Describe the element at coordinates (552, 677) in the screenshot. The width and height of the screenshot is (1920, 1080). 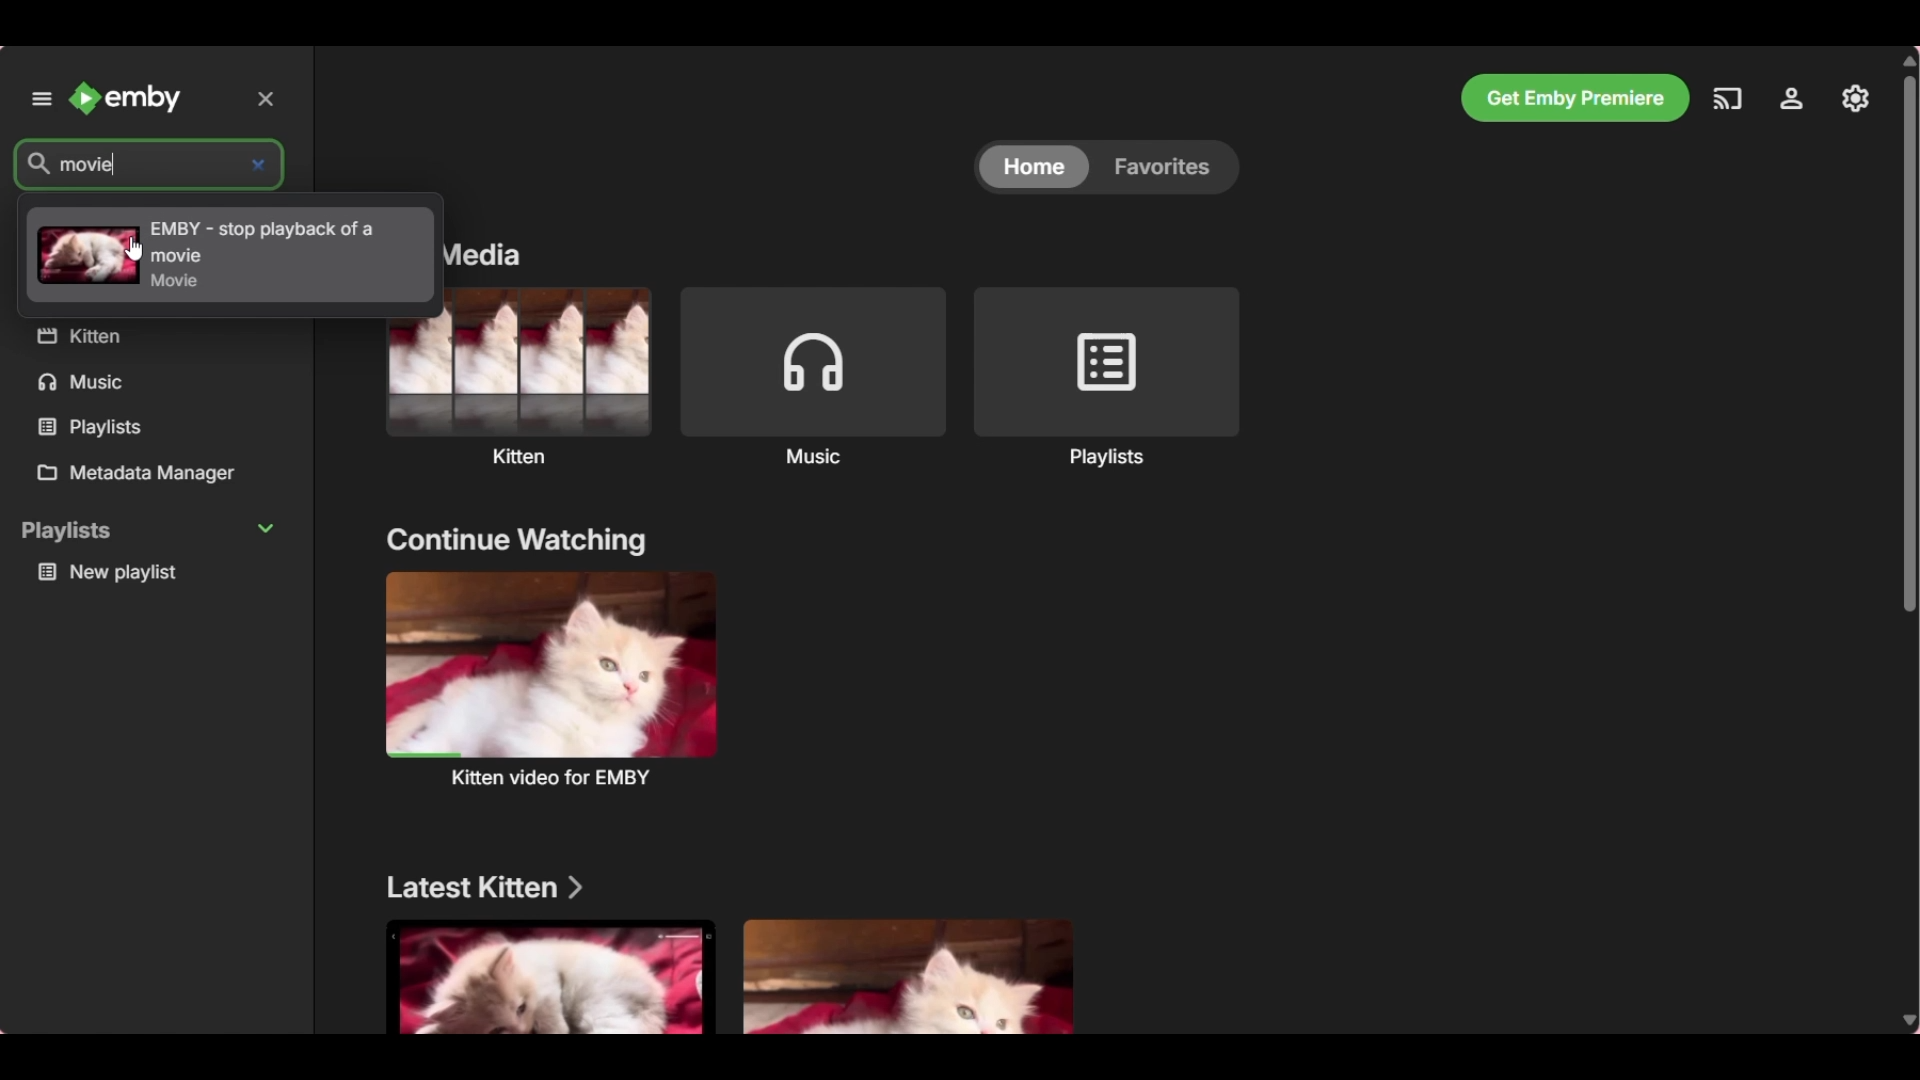
I see `kitten video for EMBY` at that location.